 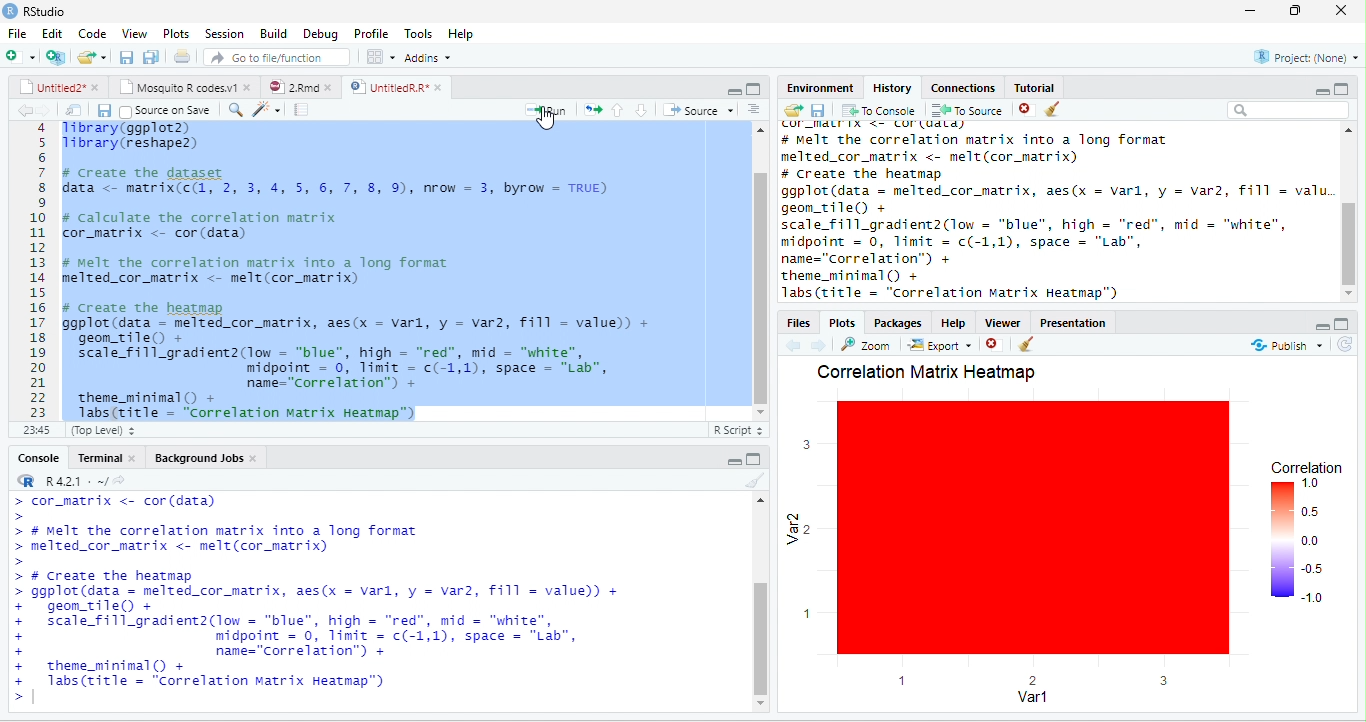 What do you see at coordinates (22, 111) in the screenshot?
I see `arrow` at bounding box center [22, 111].